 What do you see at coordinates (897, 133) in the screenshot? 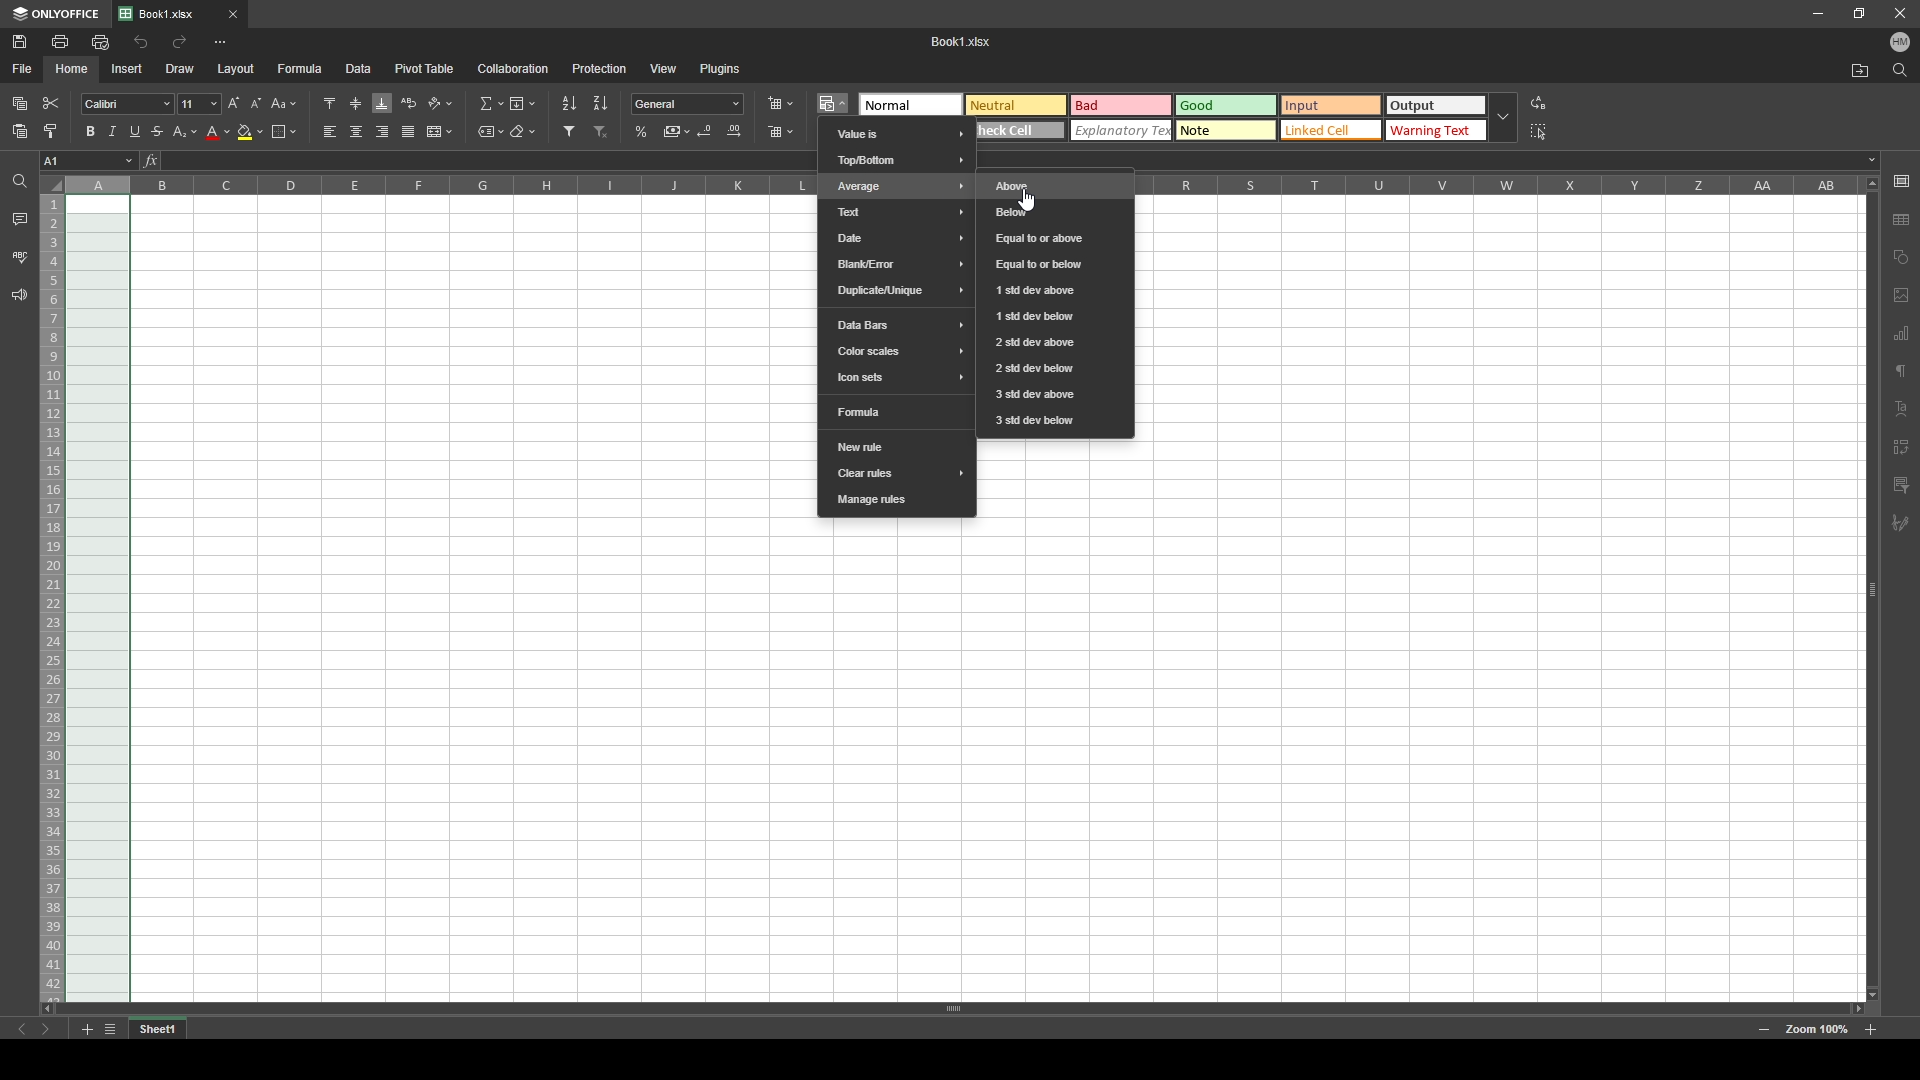
I see `value is` at bounding box center [897, 133].